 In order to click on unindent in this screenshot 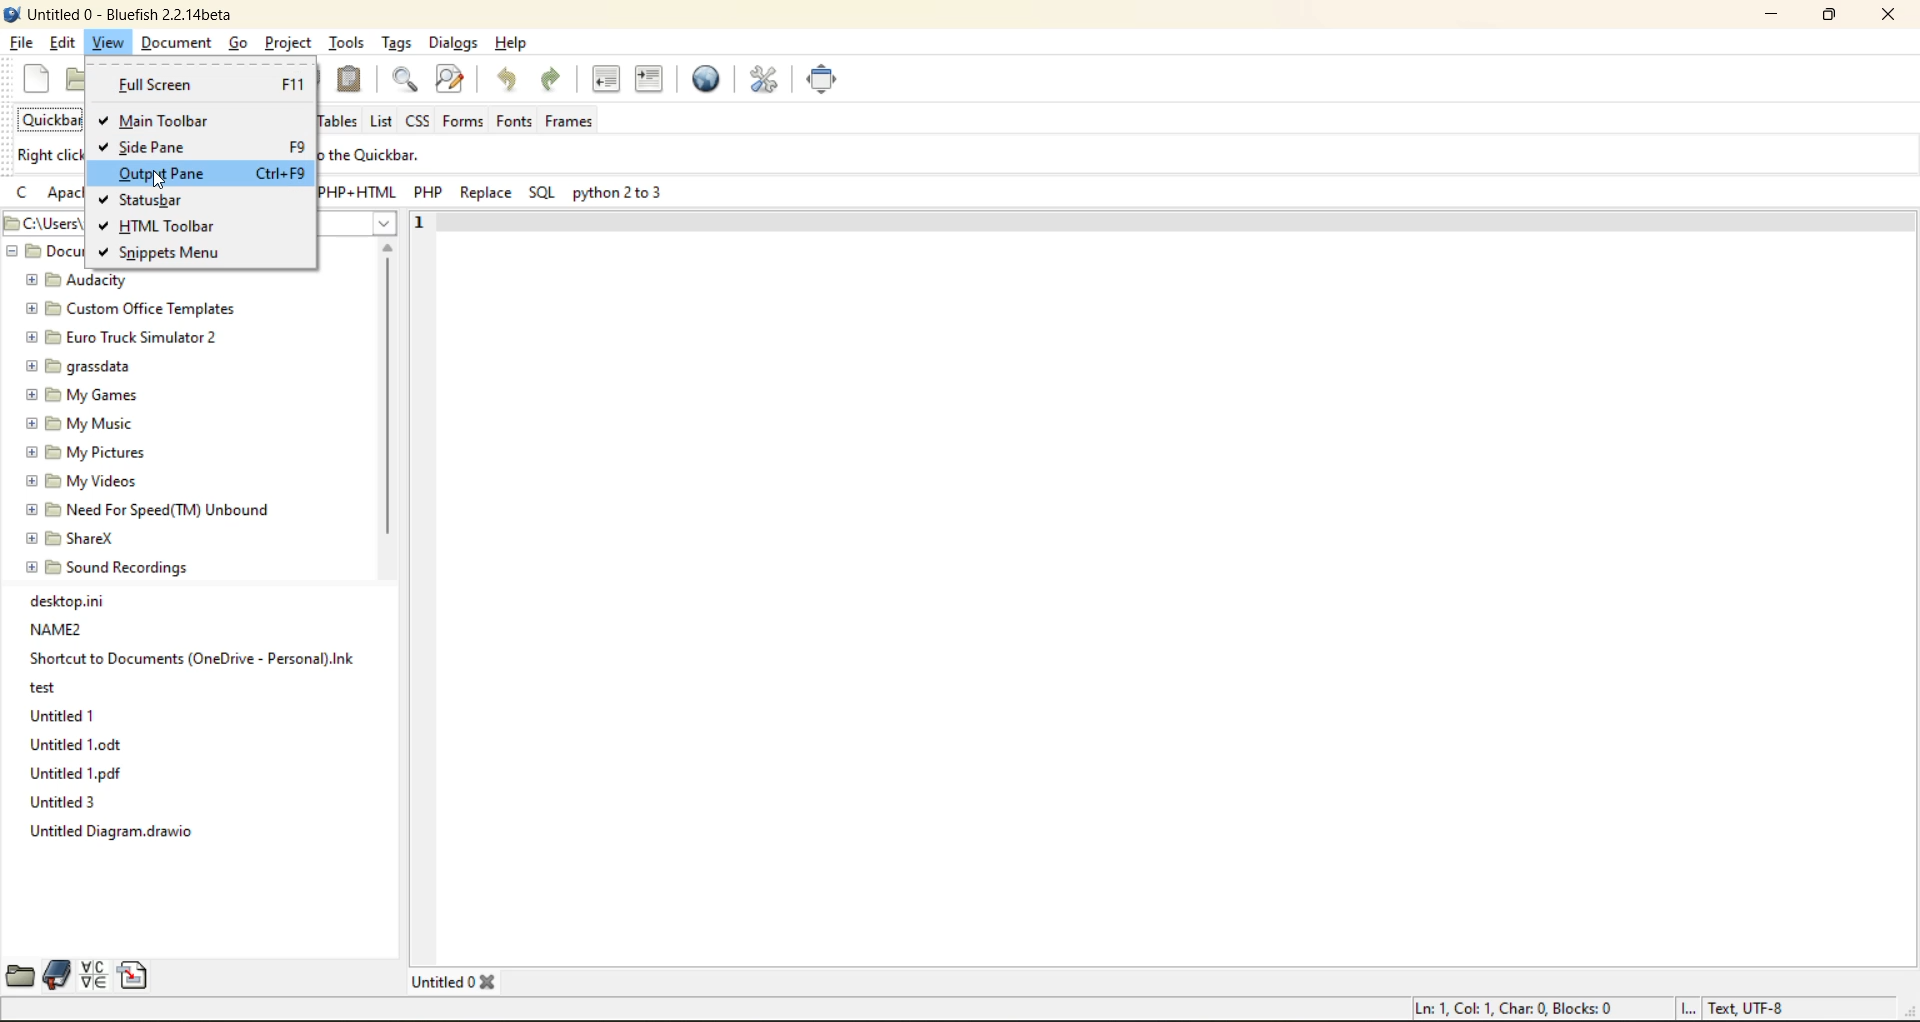, I will do `click(606, 77)`.